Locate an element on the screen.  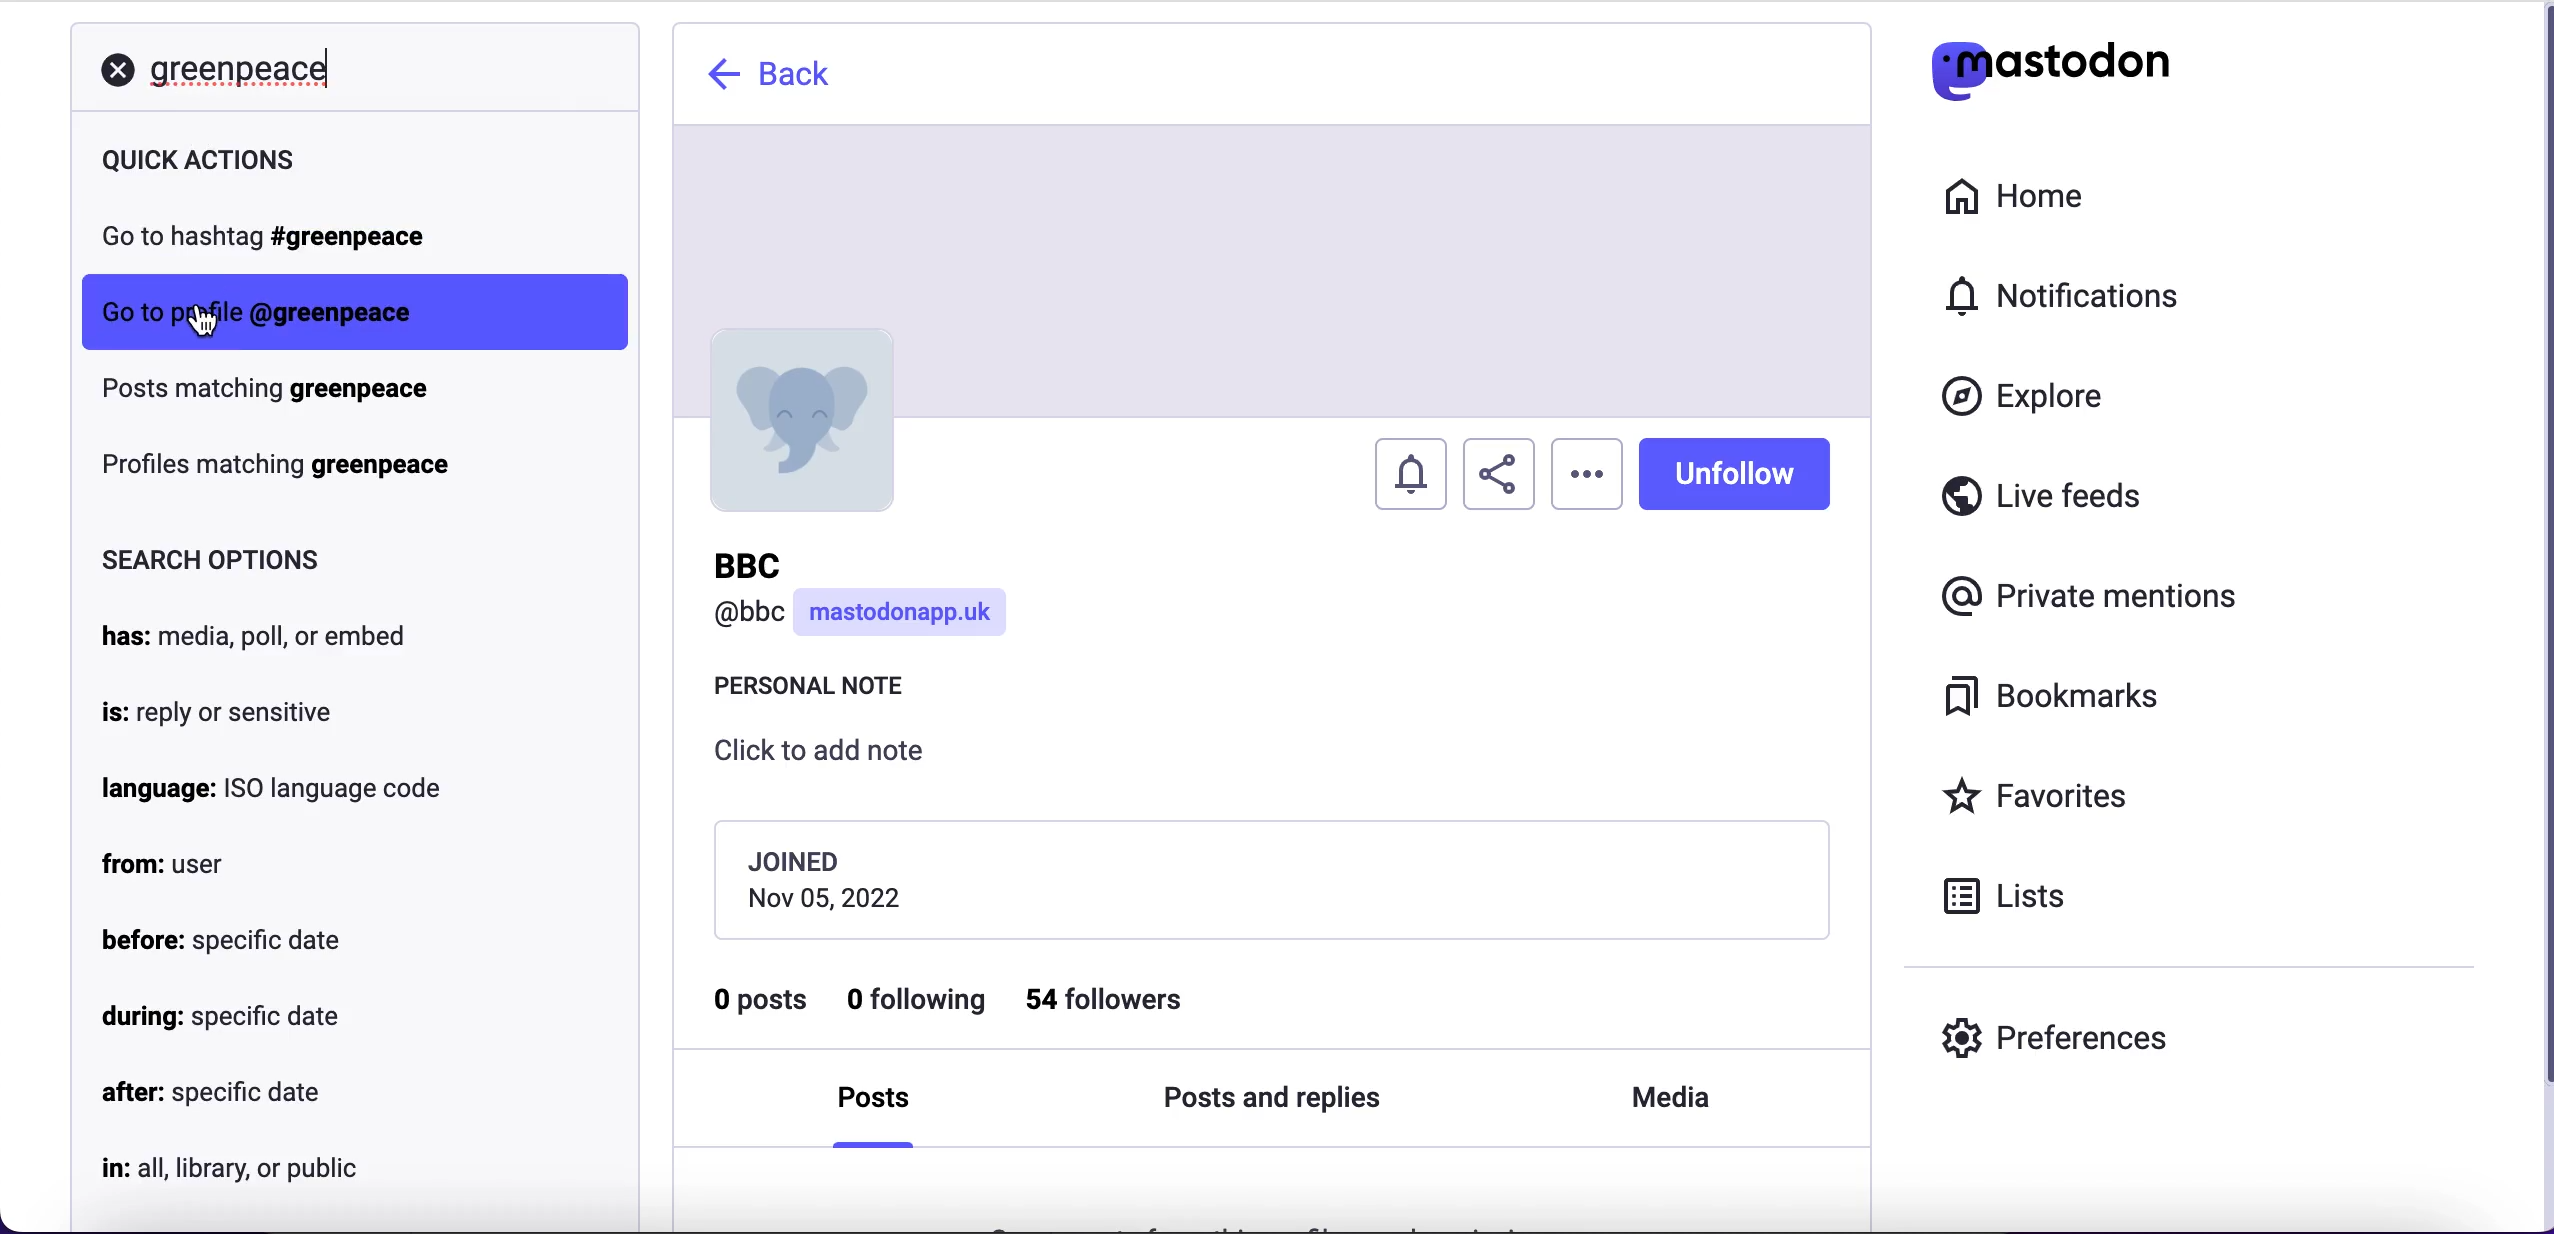
options is located at coordinates (1587, 474).